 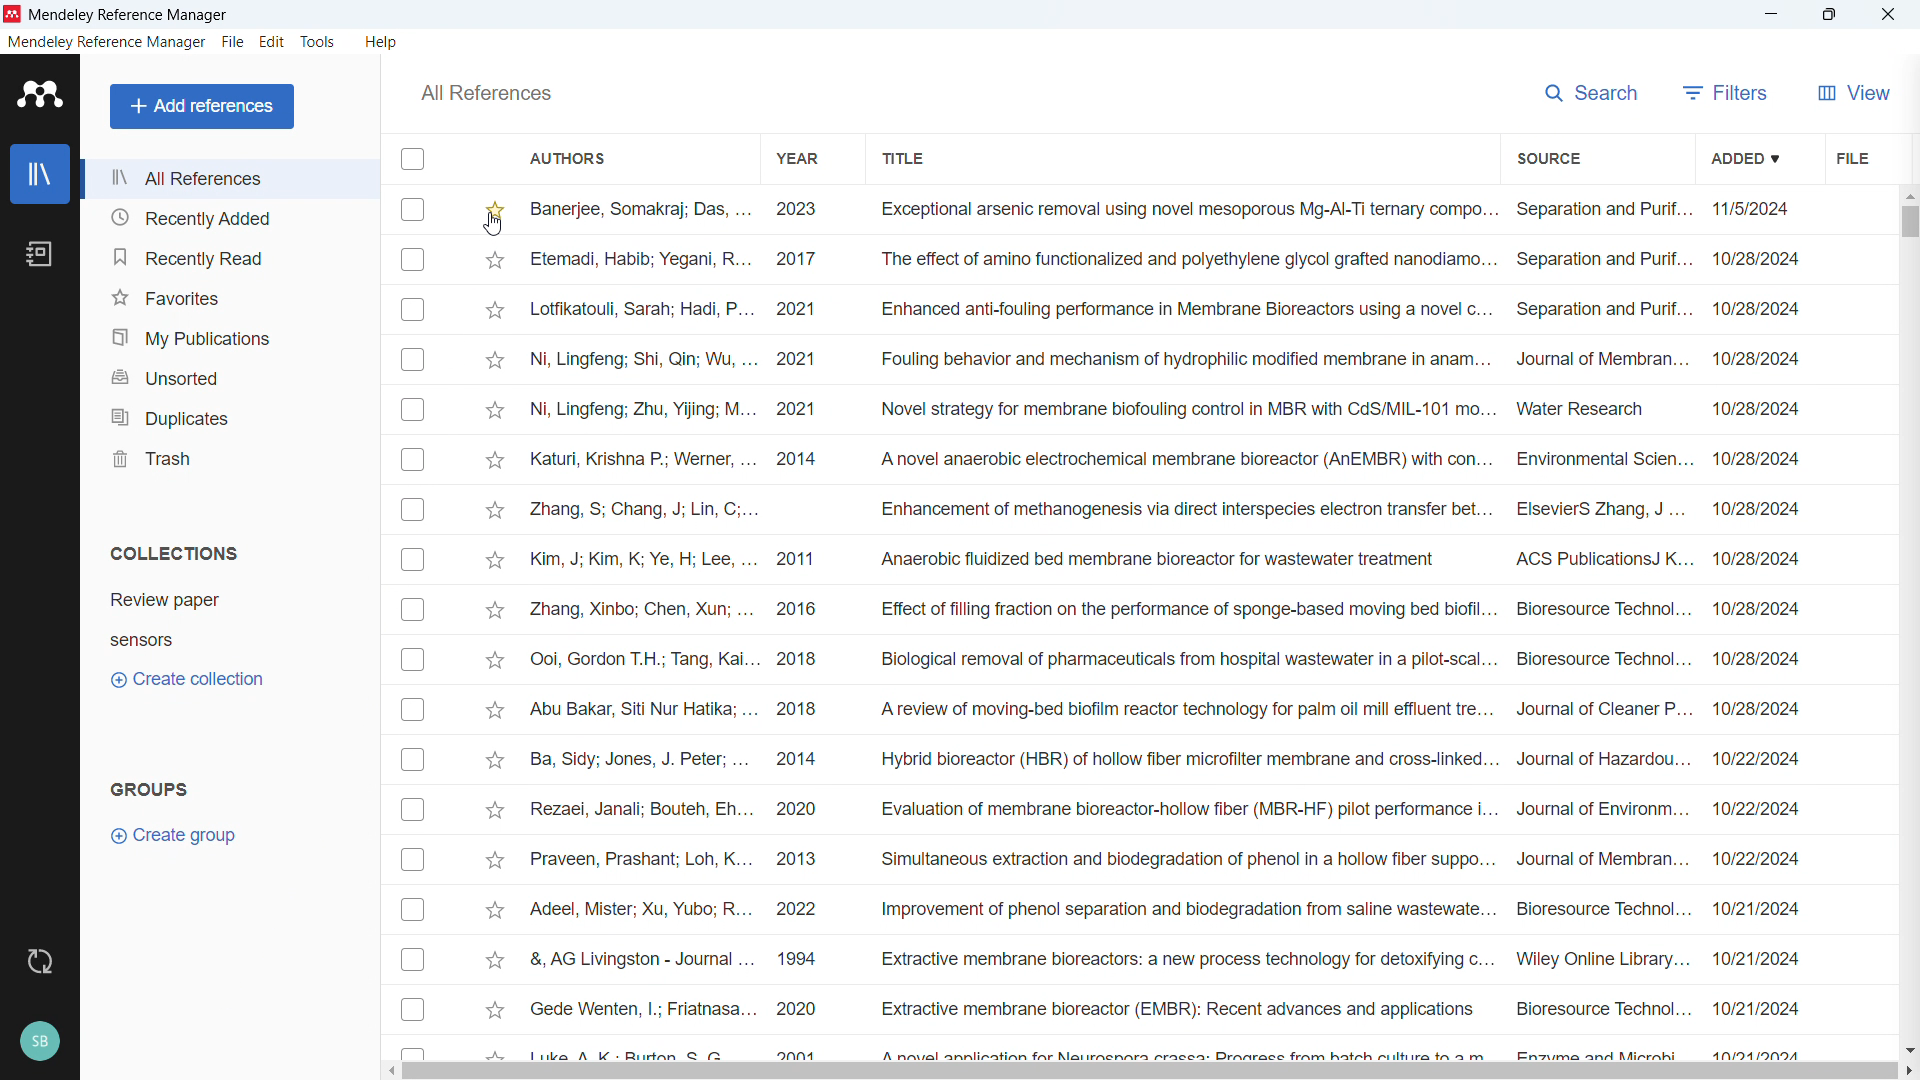 What do you see at coordinates (229, 254) in the screenshot?
I see `Recently read ` at bounding box center [229, 254].